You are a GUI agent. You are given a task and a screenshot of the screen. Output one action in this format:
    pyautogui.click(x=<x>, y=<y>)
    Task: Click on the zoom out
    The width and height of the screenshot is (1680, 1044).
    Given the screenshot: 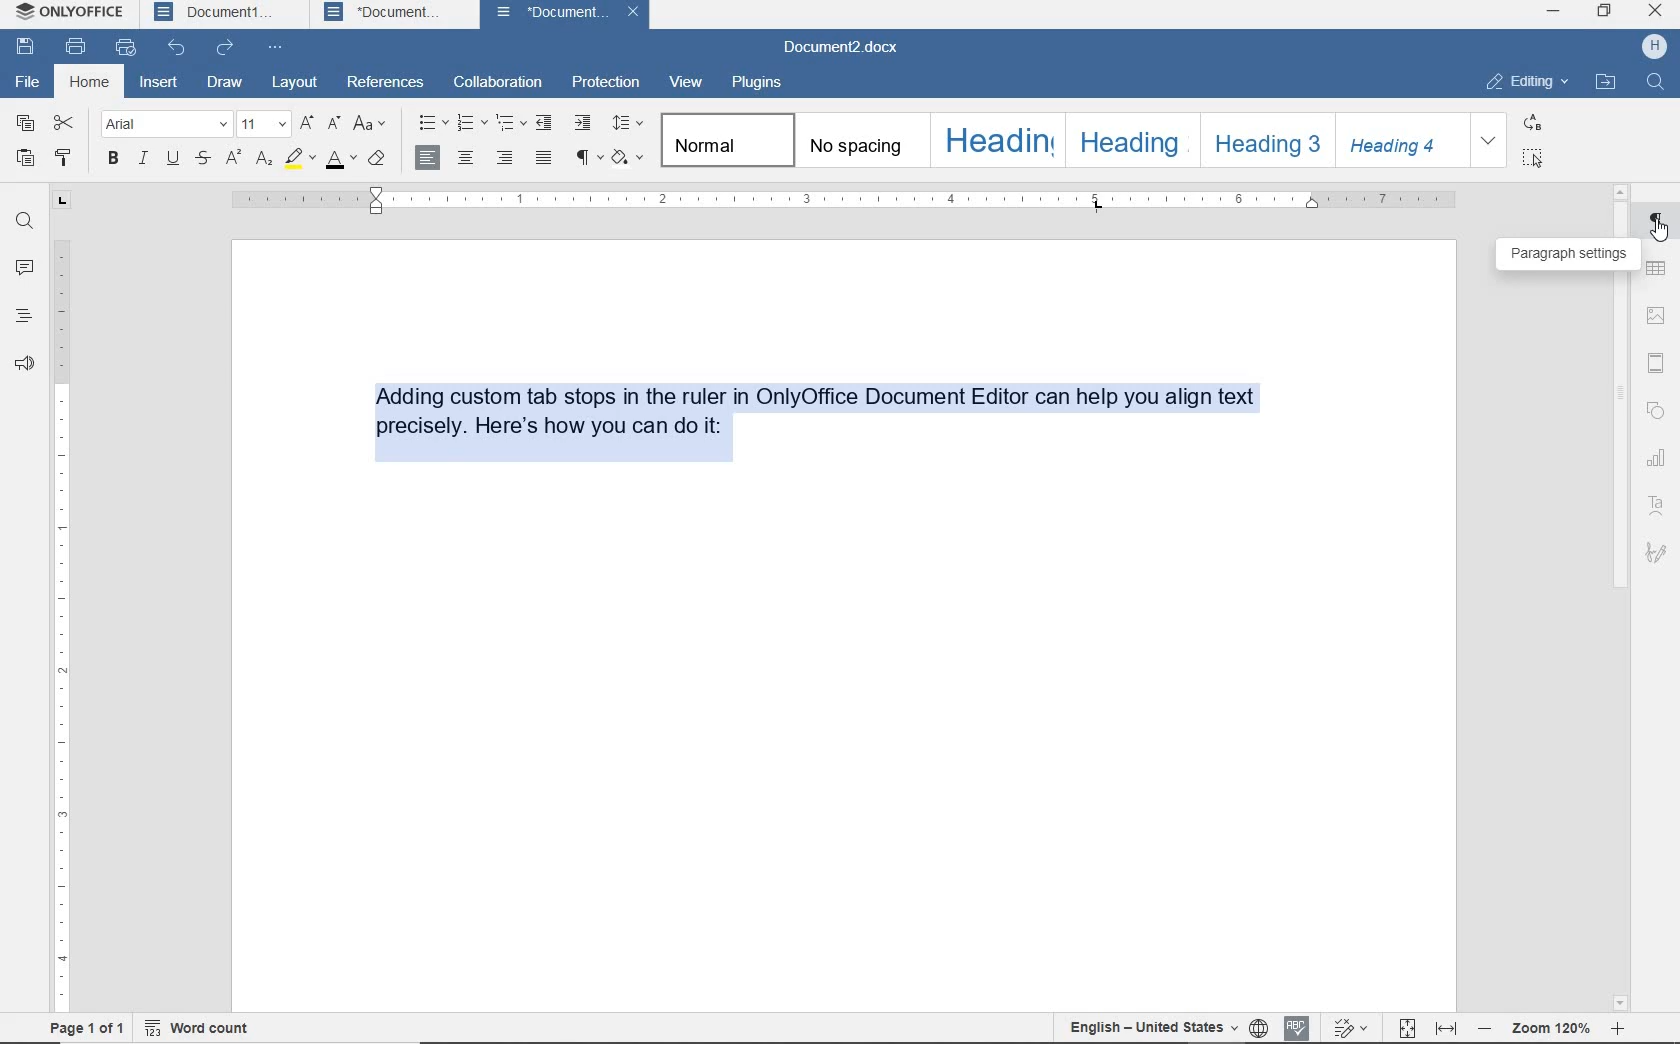 What is the action you would take?
    pyautogui.click(x=1483, y=1031)
    